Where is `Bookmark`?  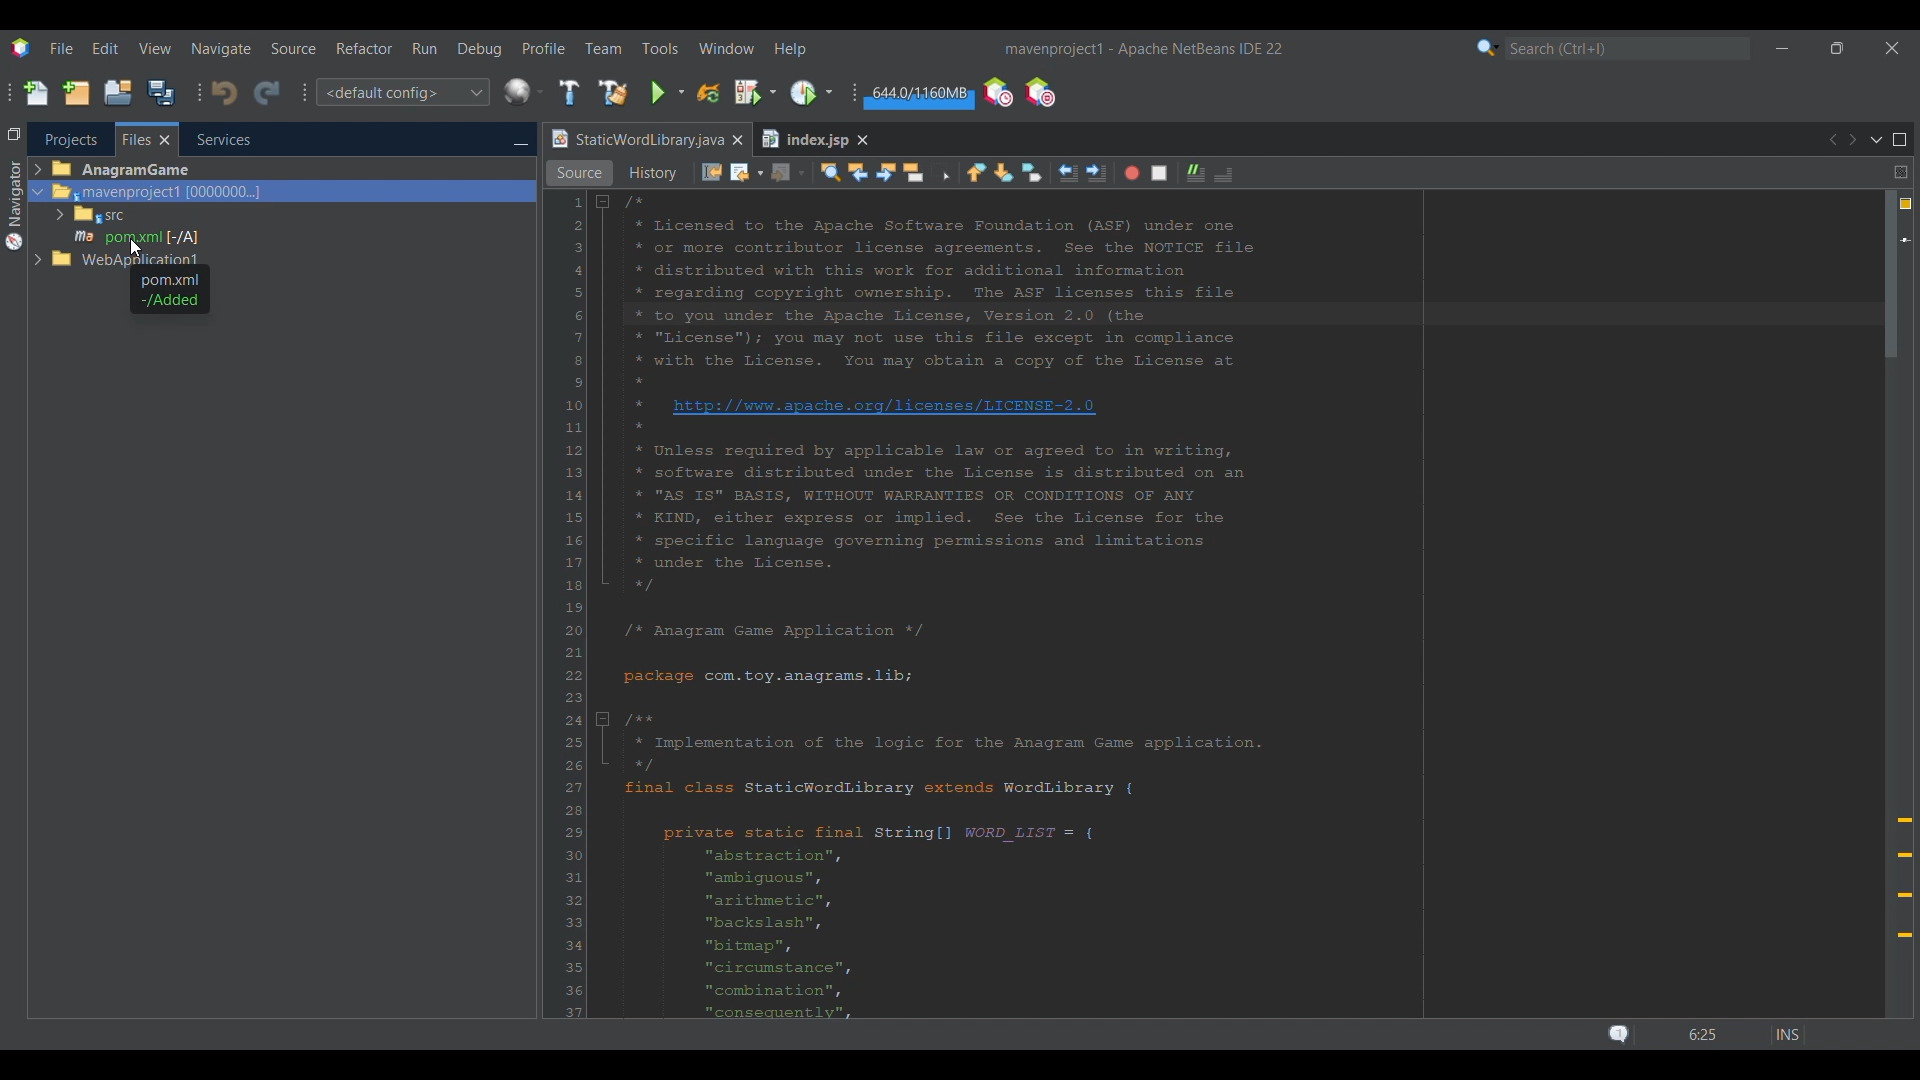 Bookmark is located at coordinates (1905, 240).